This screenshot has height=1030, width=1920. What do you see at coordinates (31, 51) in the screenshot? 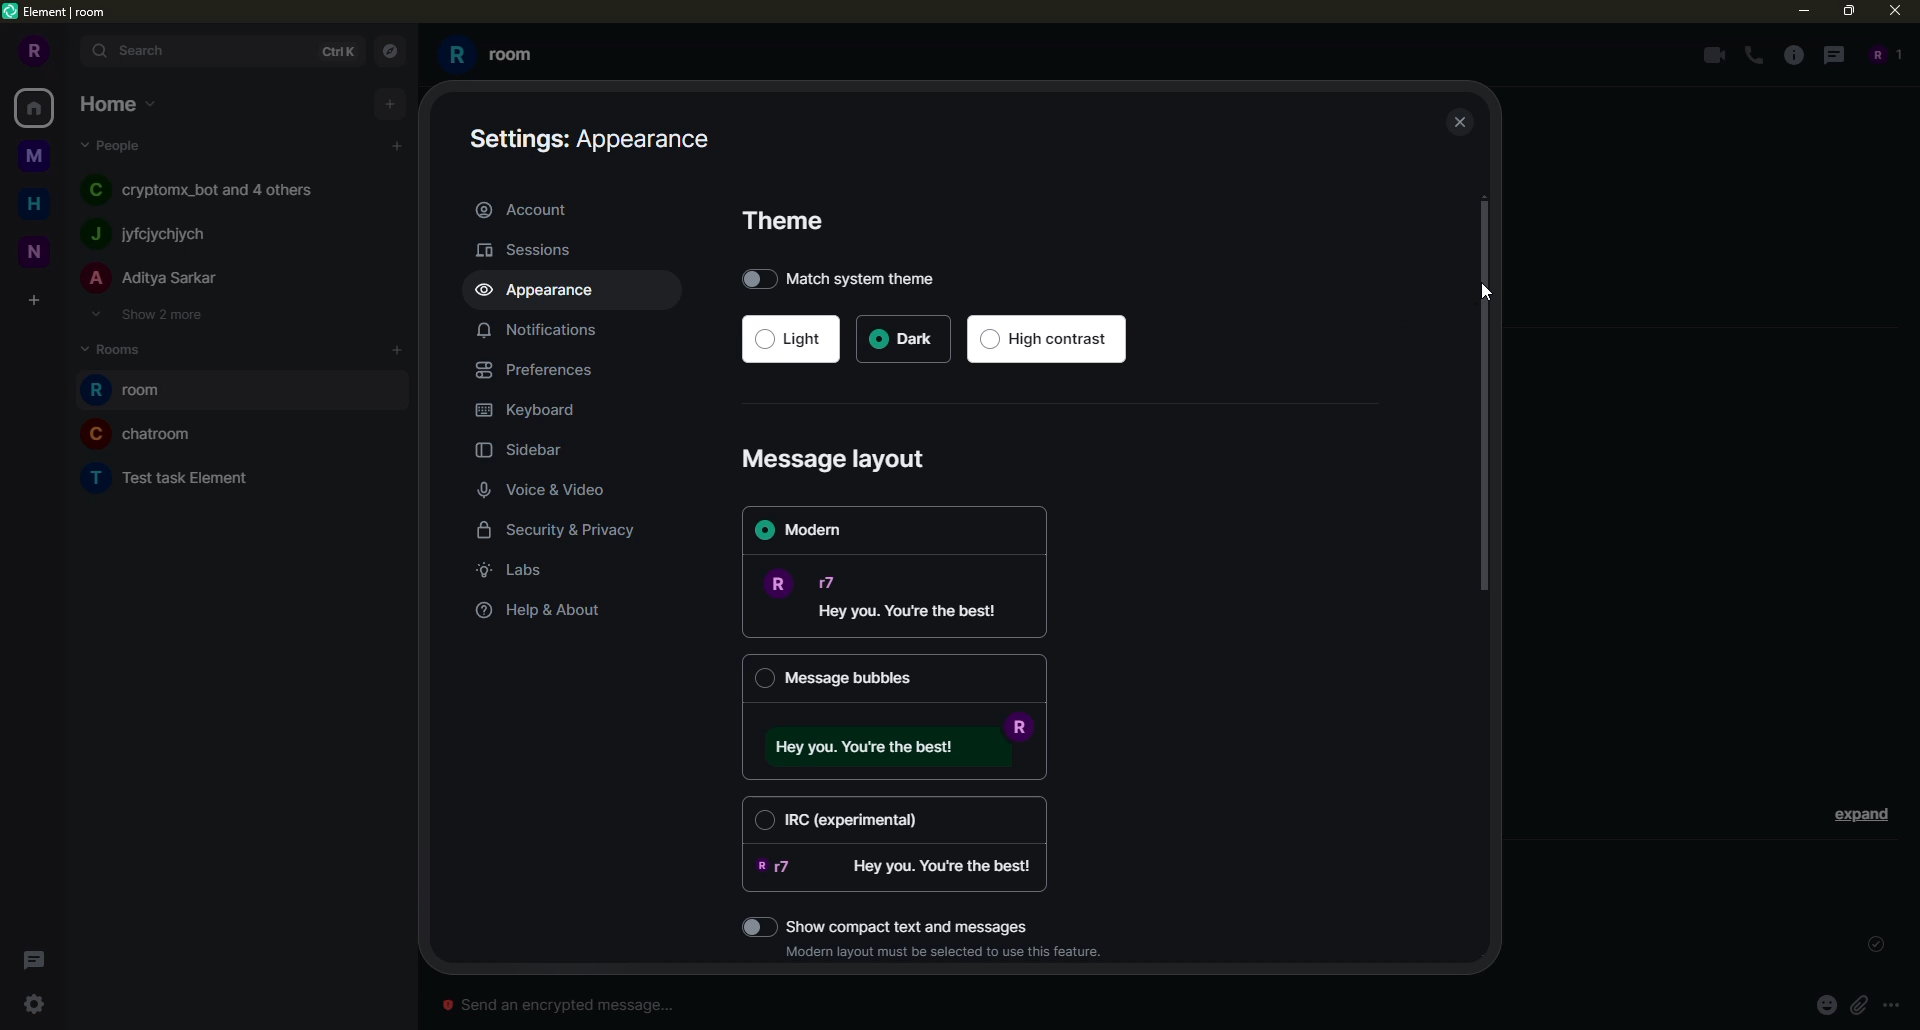
I see `profile` at bounding box center [31, 51].